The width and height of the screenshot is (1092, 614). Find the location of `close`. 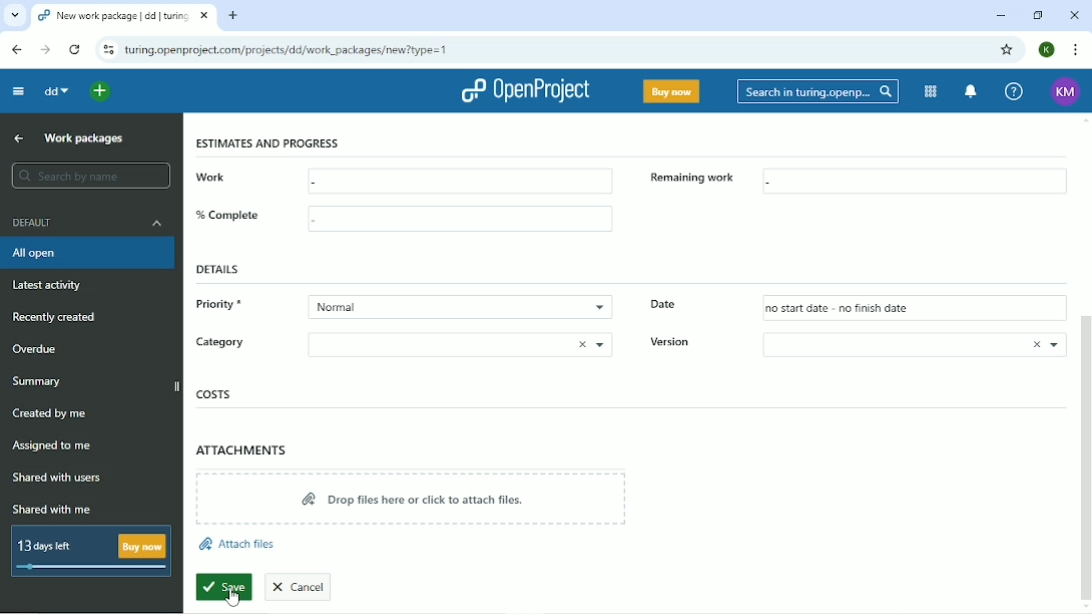

close is located at coordinates (1036, 351).